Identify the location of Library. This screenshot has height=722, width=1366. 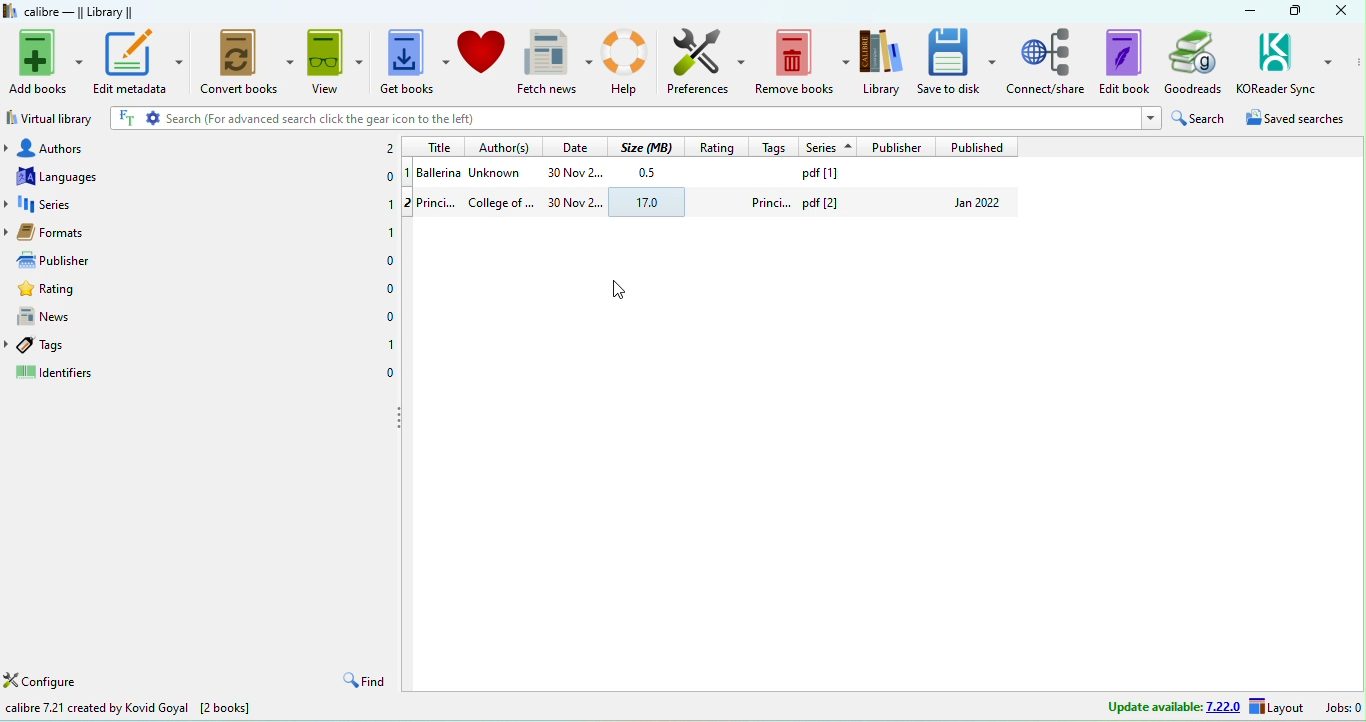
(882, 61).